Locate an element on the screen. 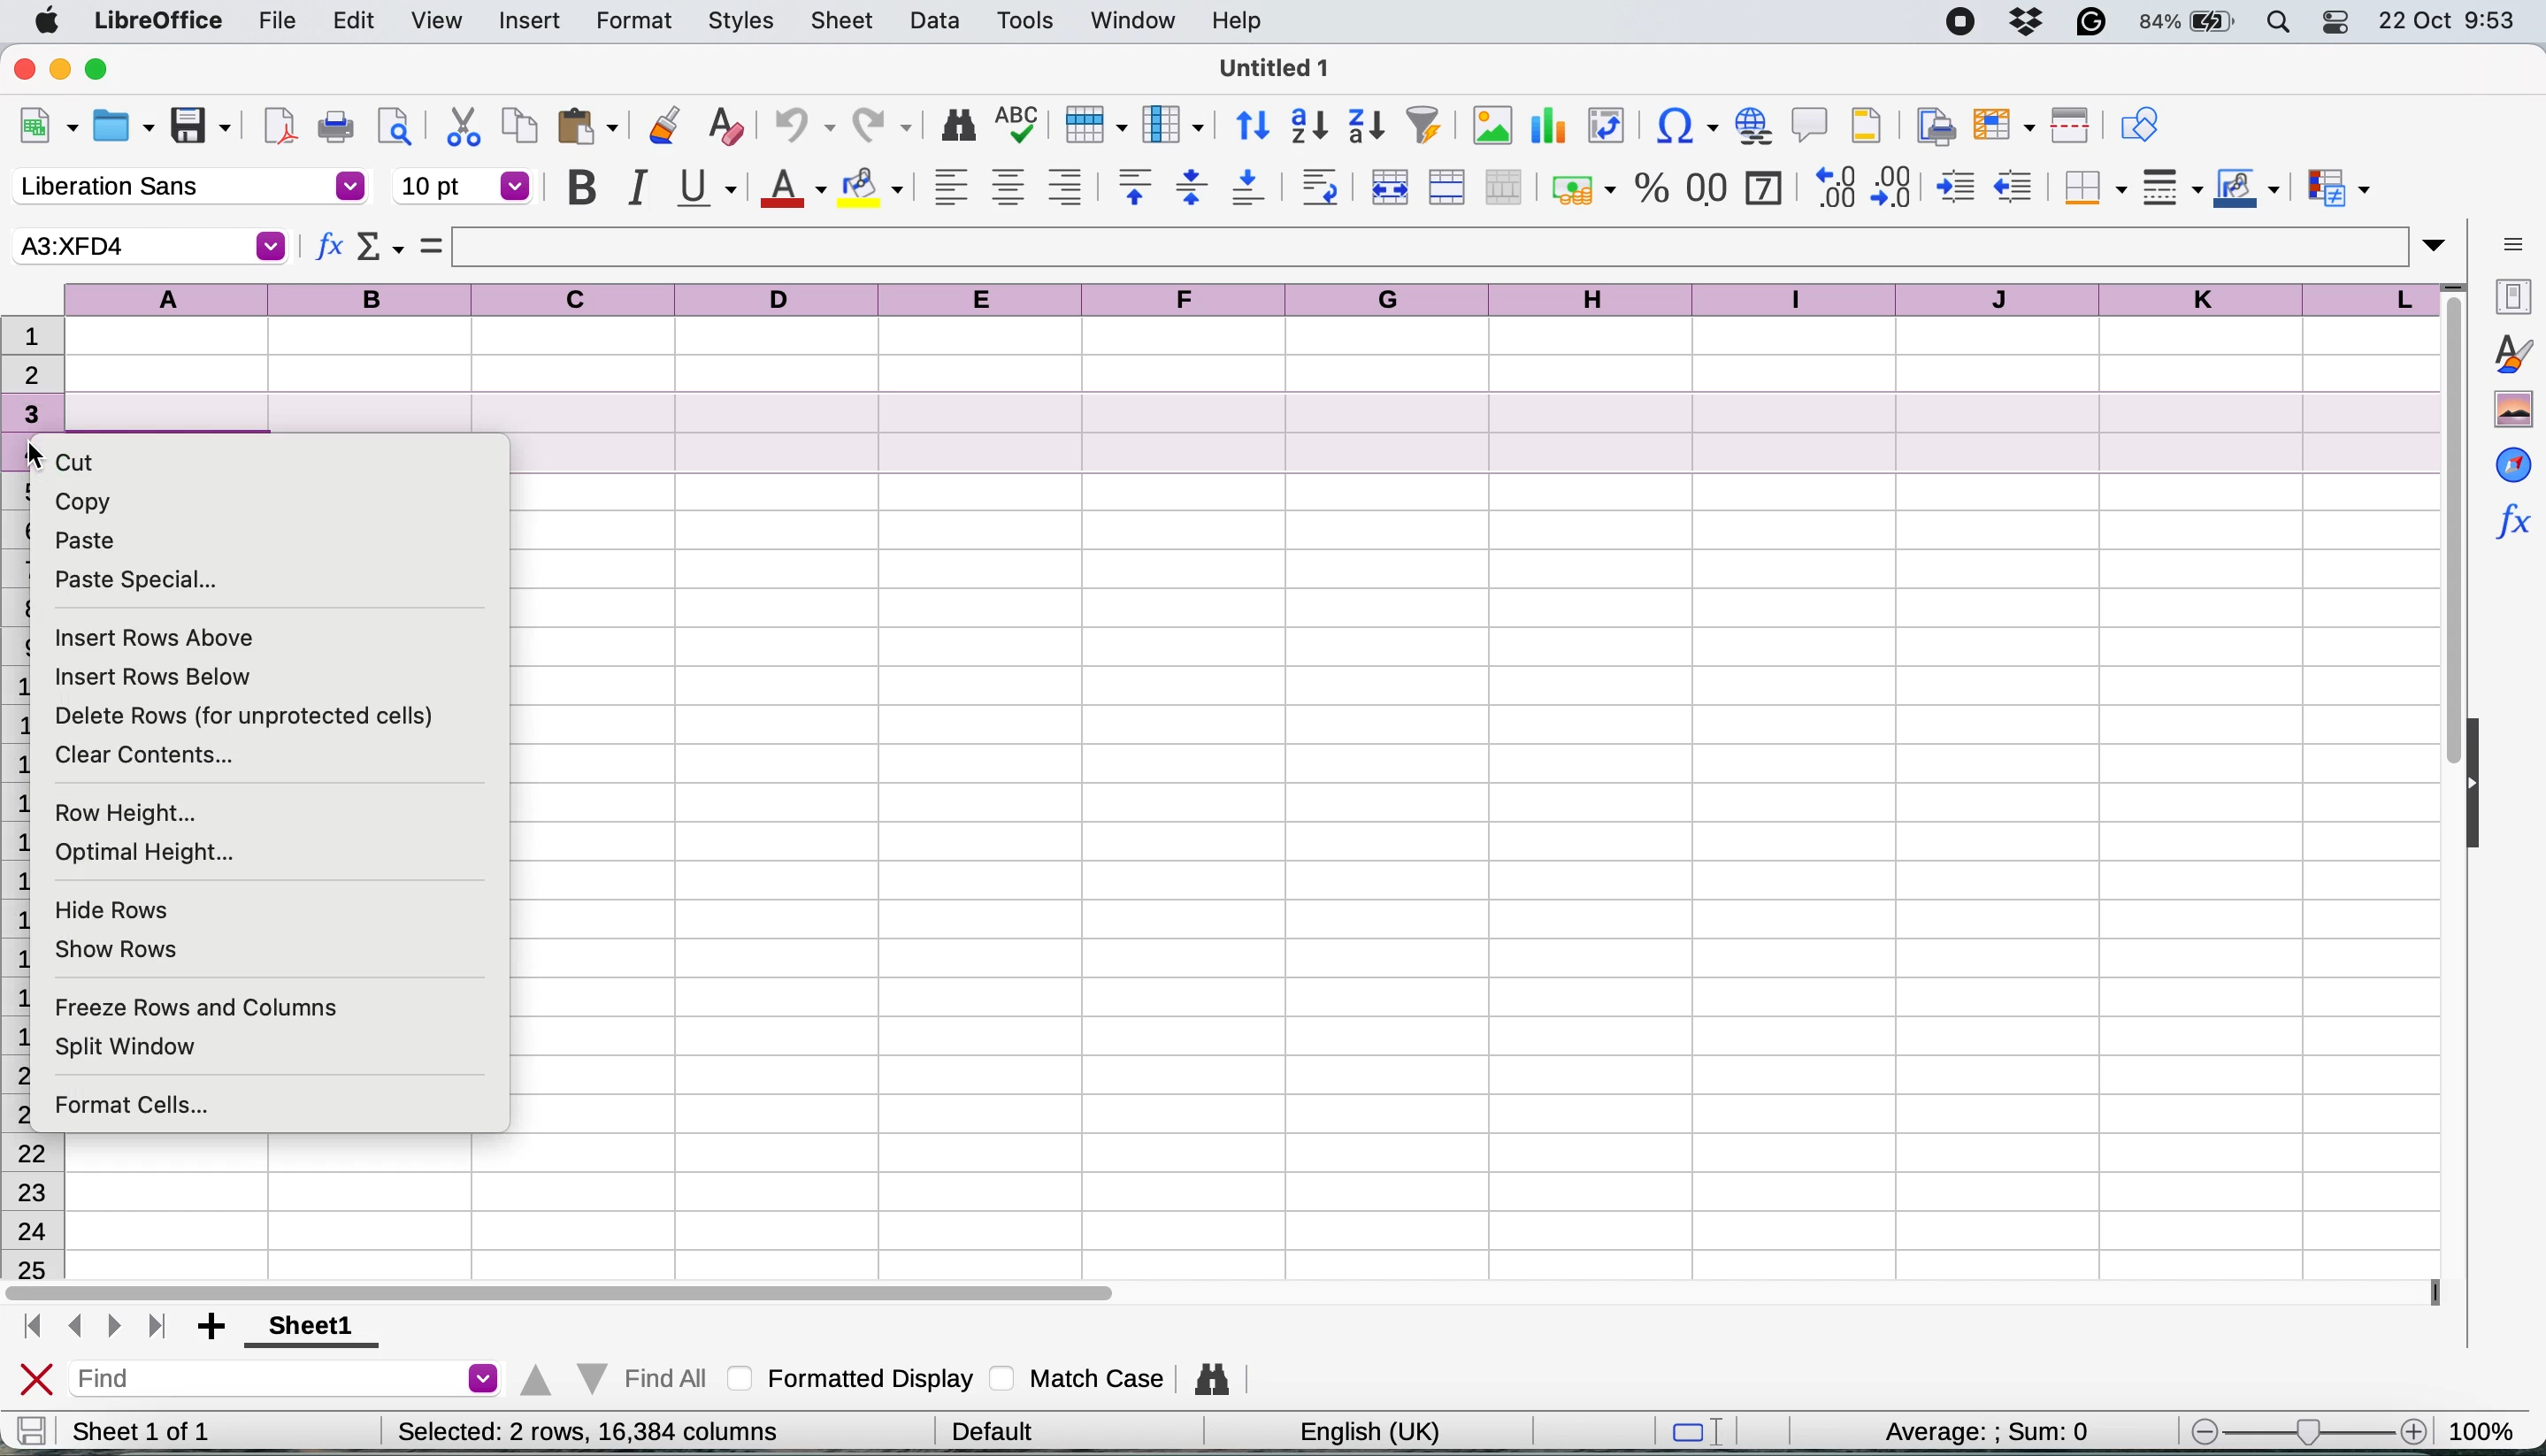  spelling is located at coordinates (1019, 127).